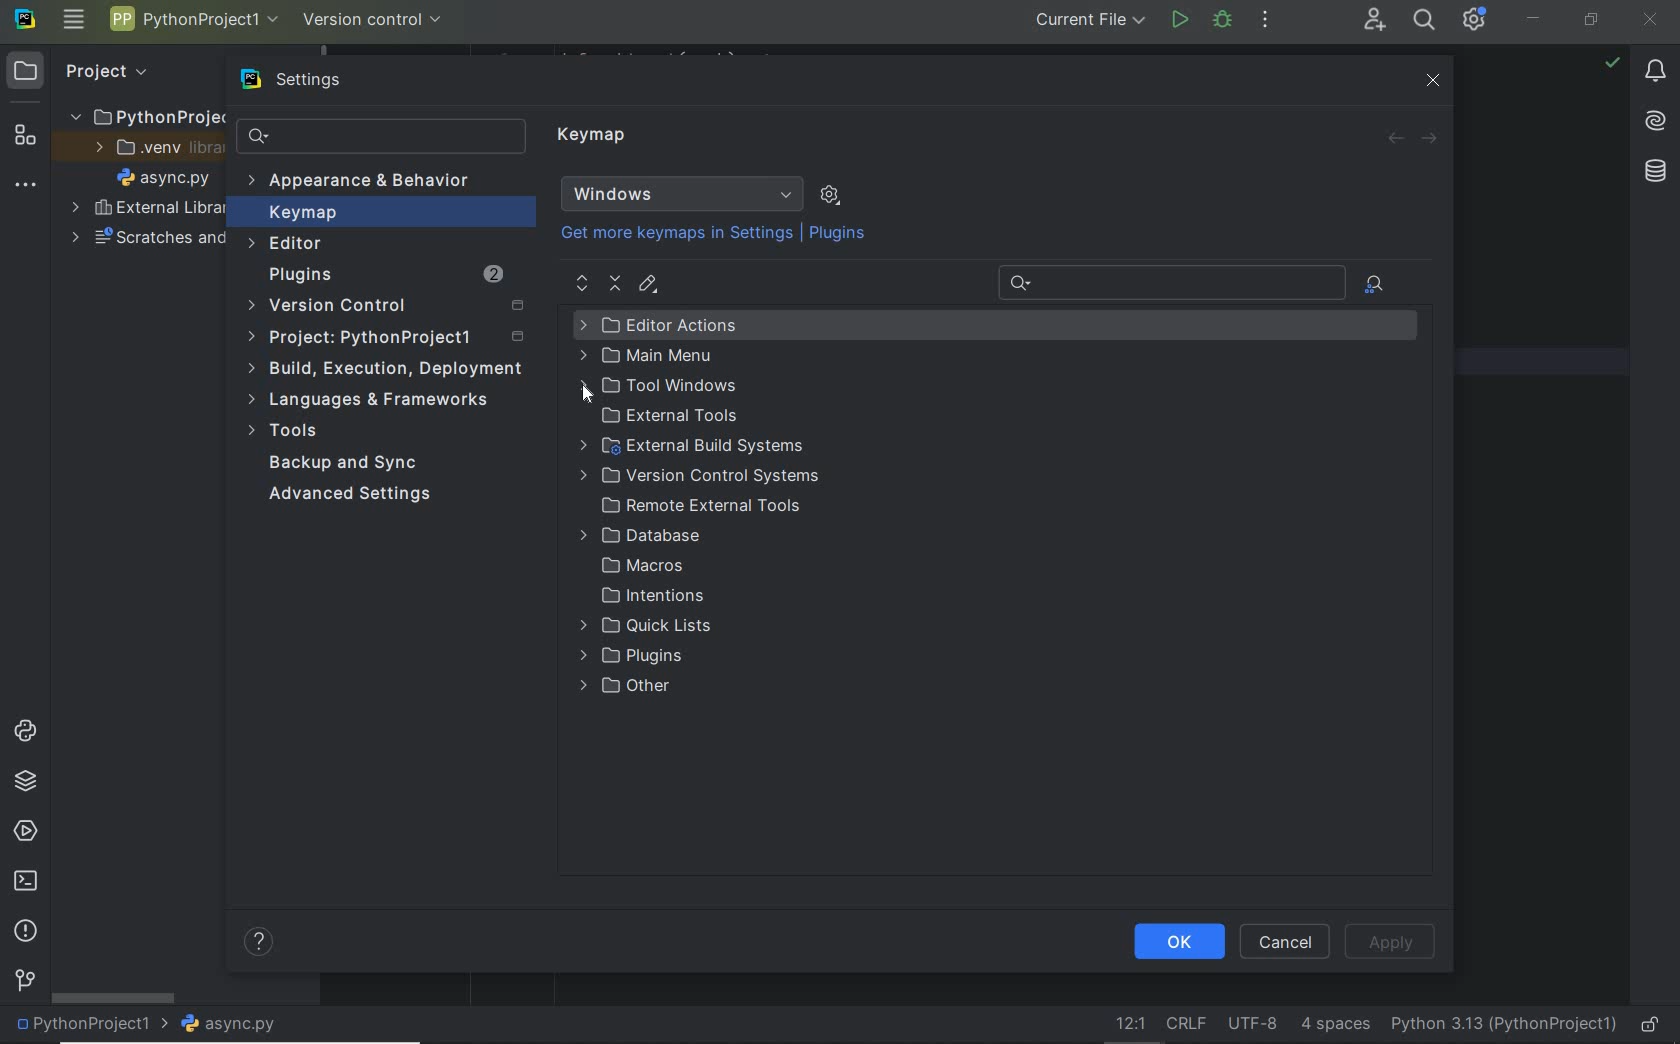 Image resolution: width=1680 pixels, height=1044 pixels. What do you see at coordinates (1592, 21) in the screenshot?
I see `restore down` at bounding box center [1592, 21].